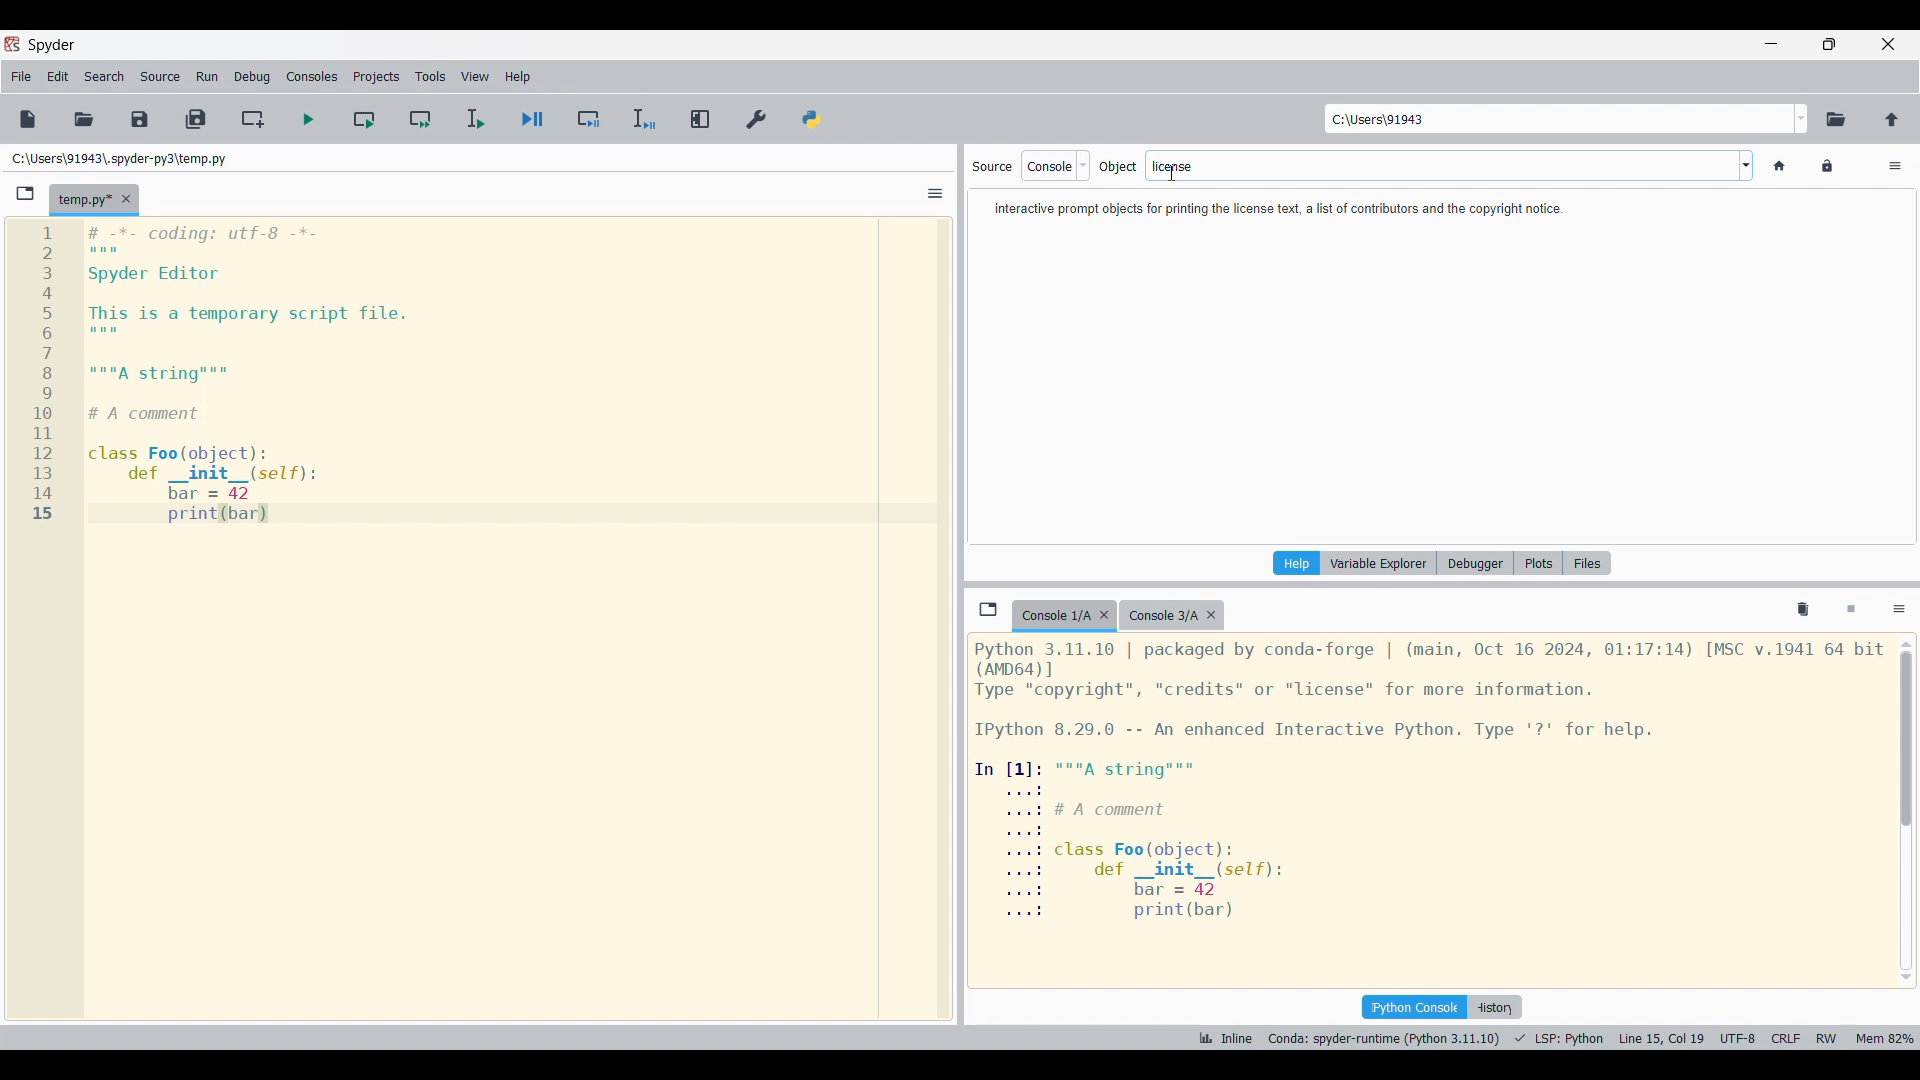 The height and width of the screenshot is (1080, 1920). Describe the element at coordinates (1746, 165) in the screenshot. I see `Word options` at that location.